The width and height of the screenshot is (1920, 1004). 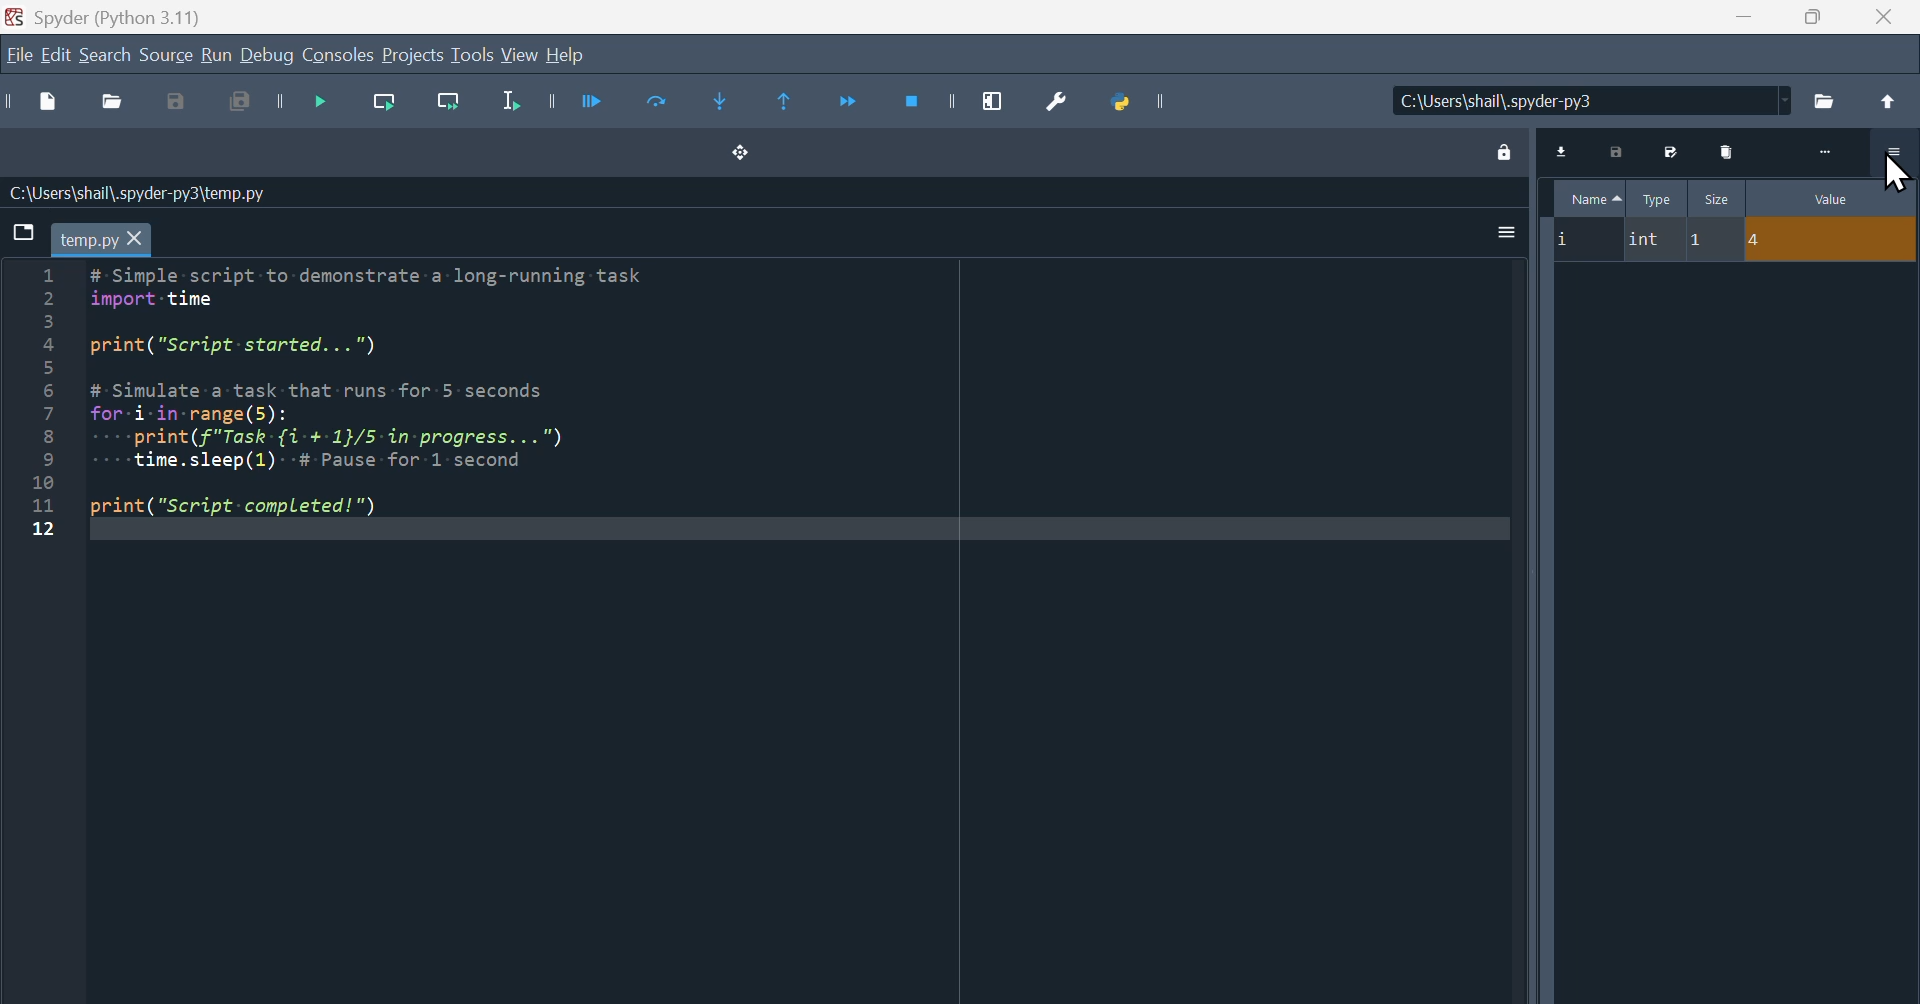 What do you see at coordinates (140, 194) in the screenshot?
I see `C:\Users\shail\.spyder-py3\temp.py` at bounding box center [140, 194].